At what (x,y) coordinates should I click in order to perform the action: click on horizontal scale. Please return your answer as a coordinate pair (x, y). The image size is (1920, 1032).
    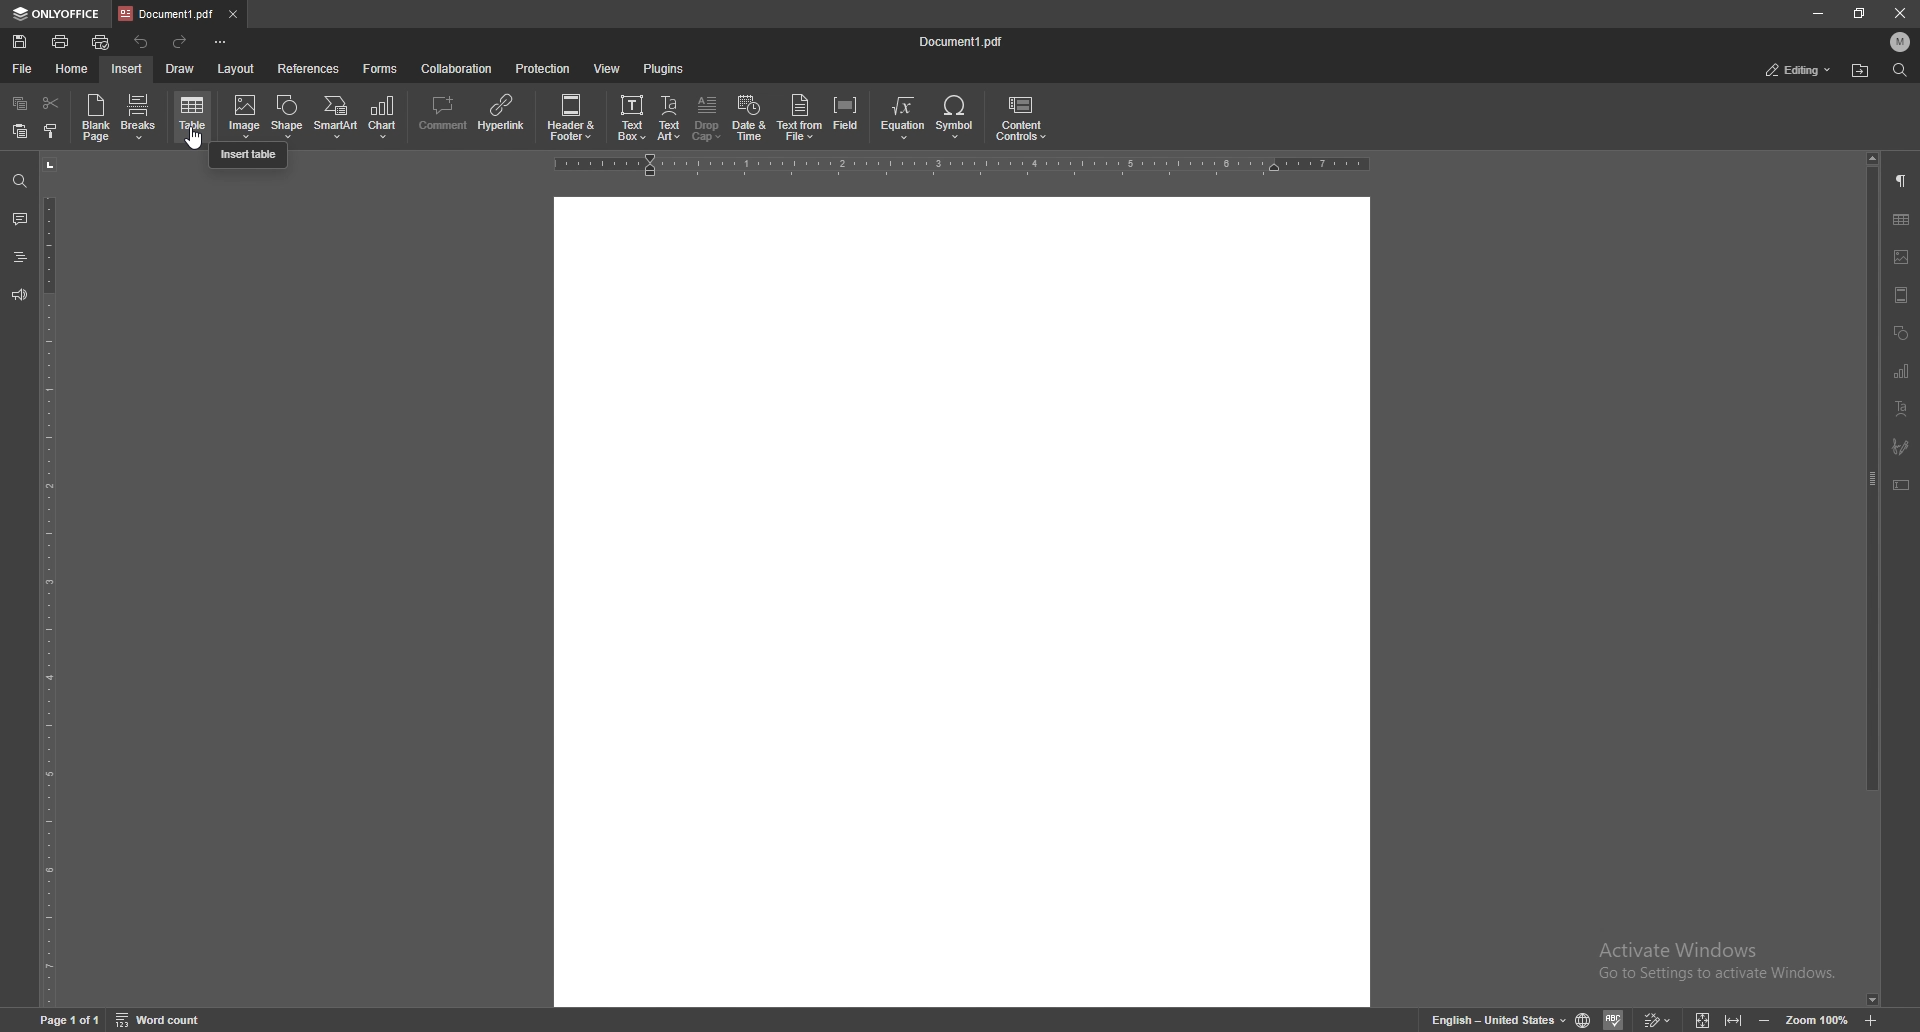
    Looking at the image, I should click on (958, 166).